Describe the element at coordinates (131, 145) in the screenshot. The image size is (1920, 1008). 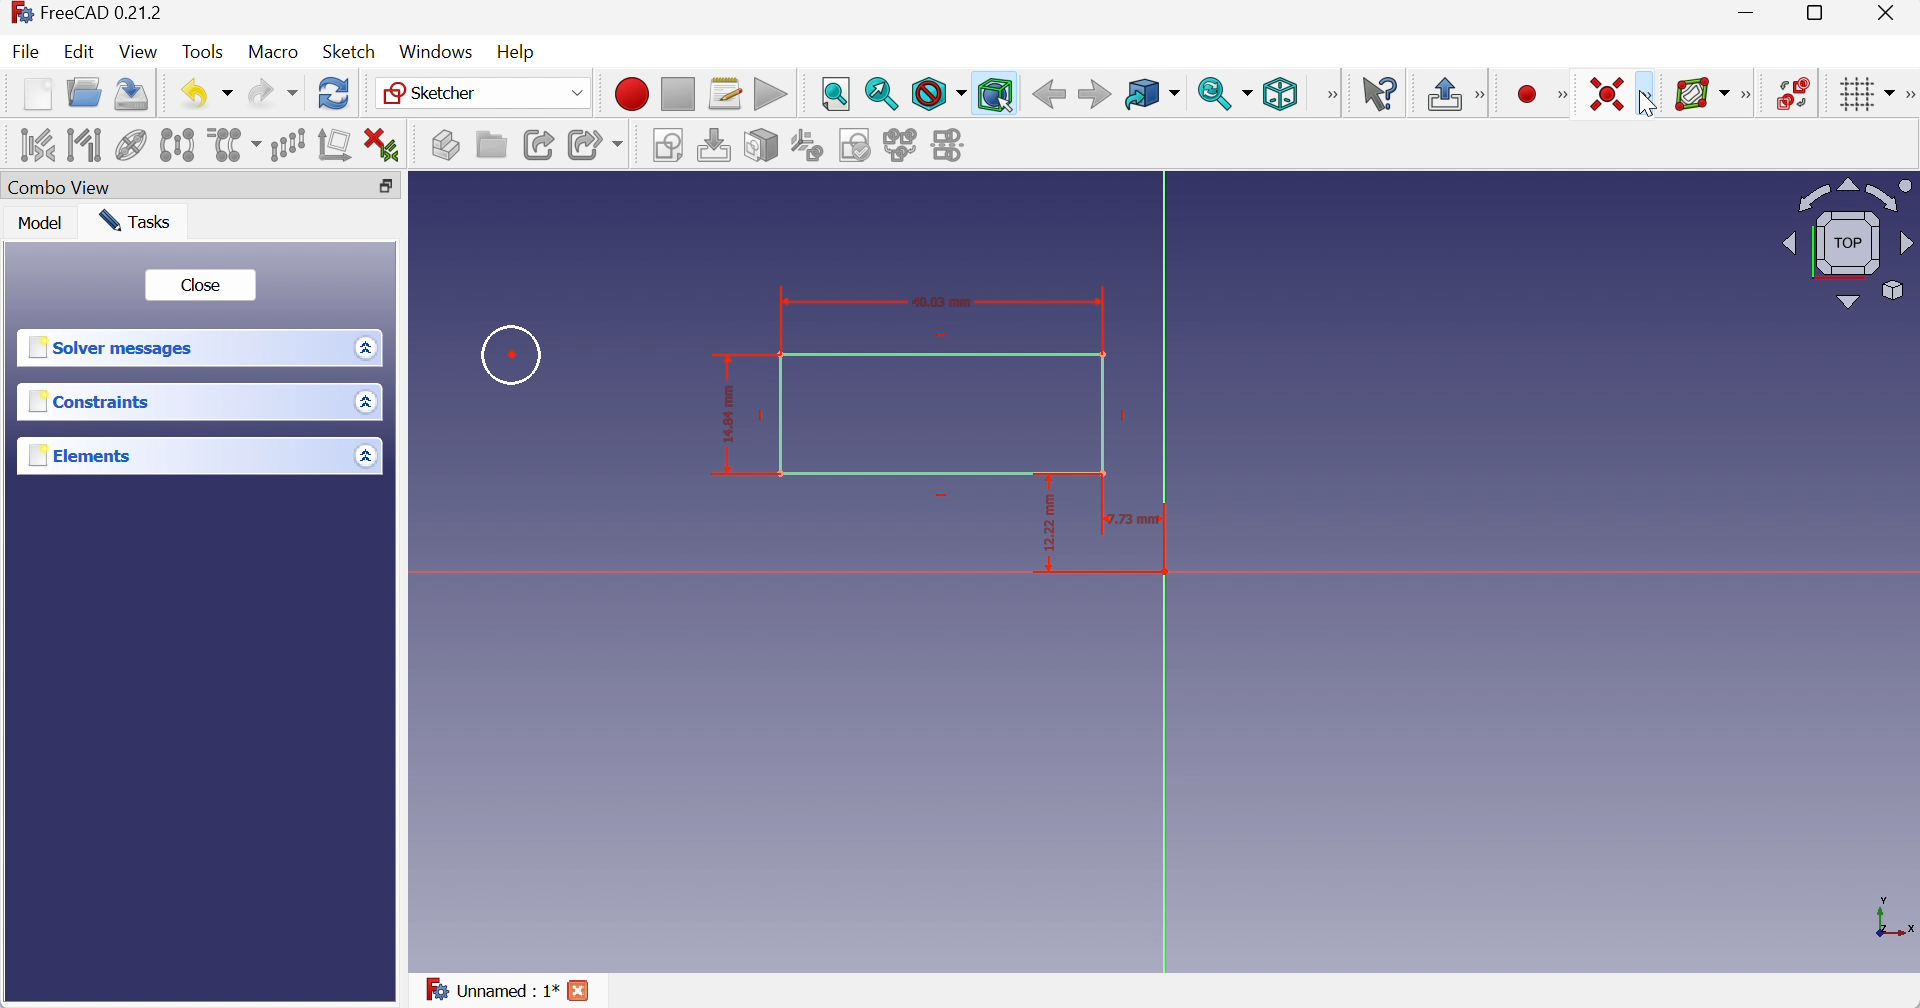
I see `Show/hide internal geometry` at that location.